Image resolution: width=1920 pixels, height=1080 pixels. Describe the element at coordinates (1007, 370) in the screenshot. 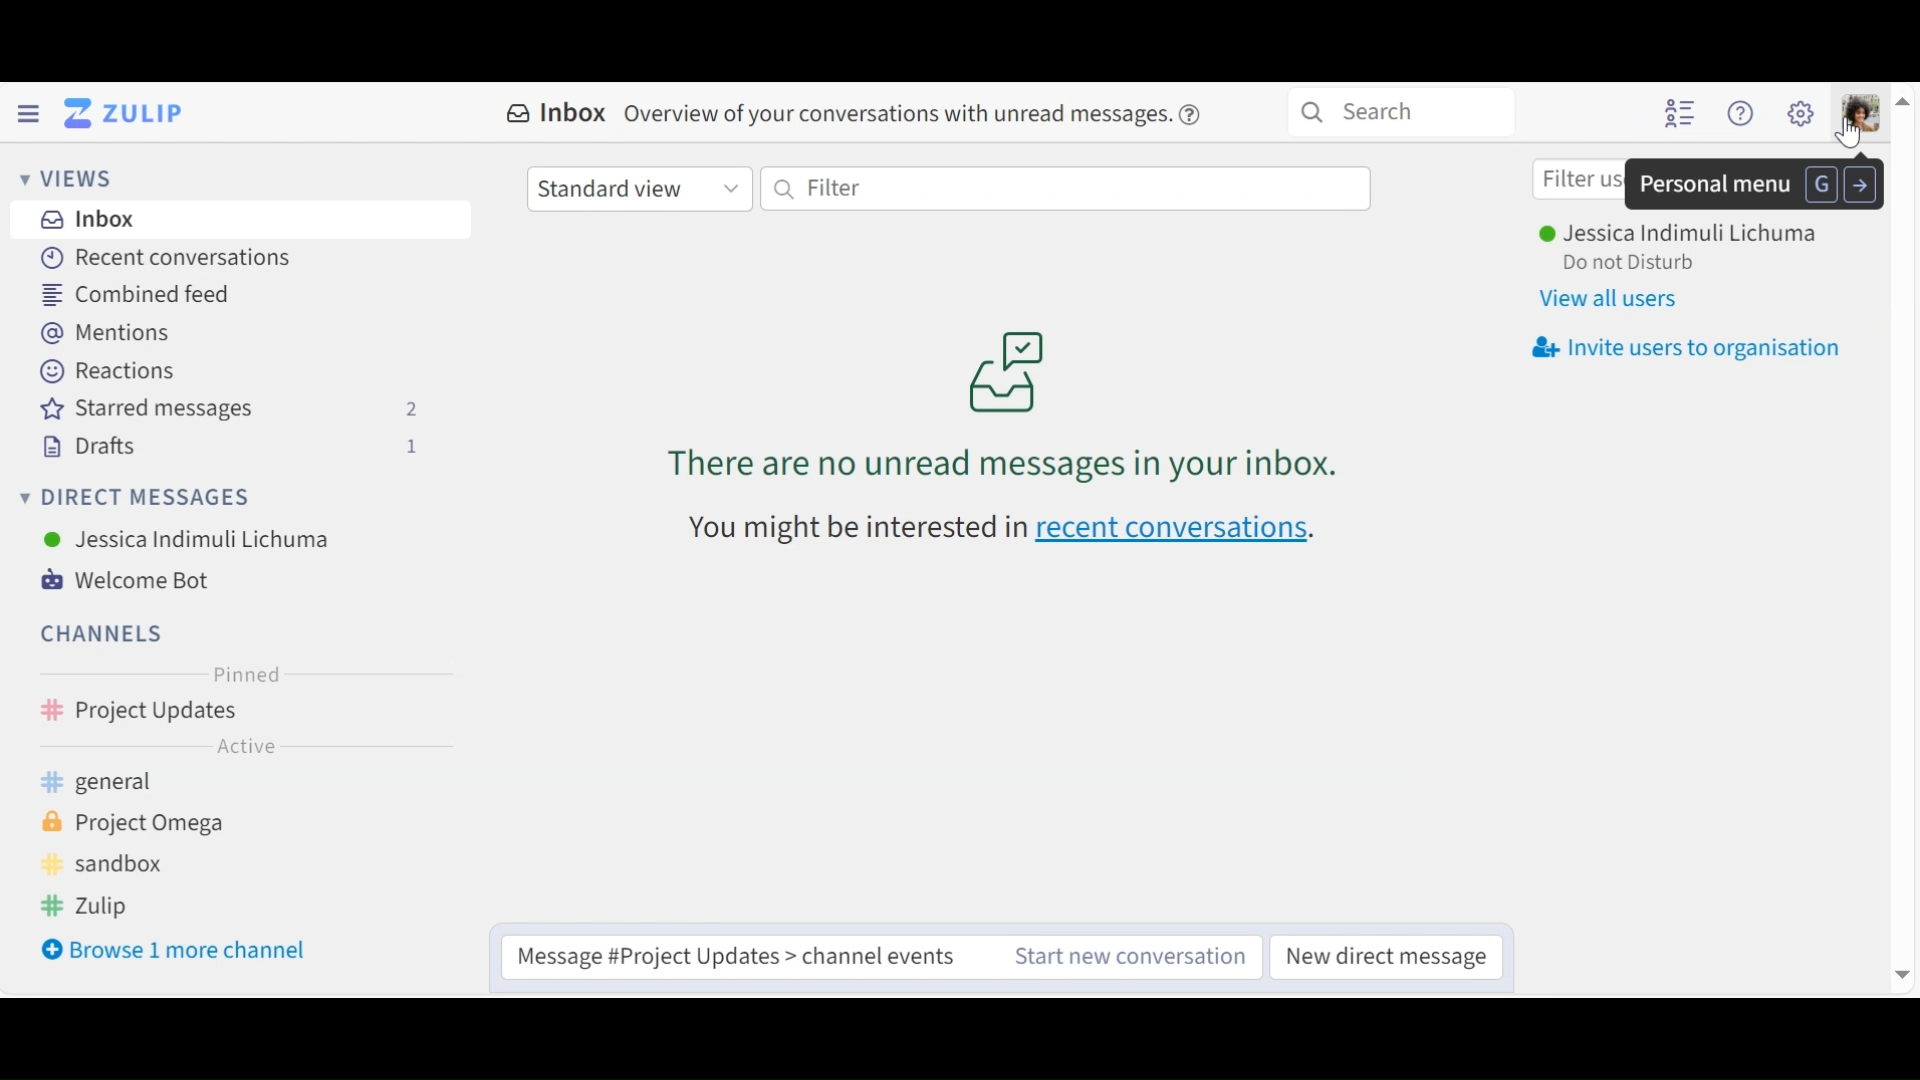

I see `inbox logo` at that location.